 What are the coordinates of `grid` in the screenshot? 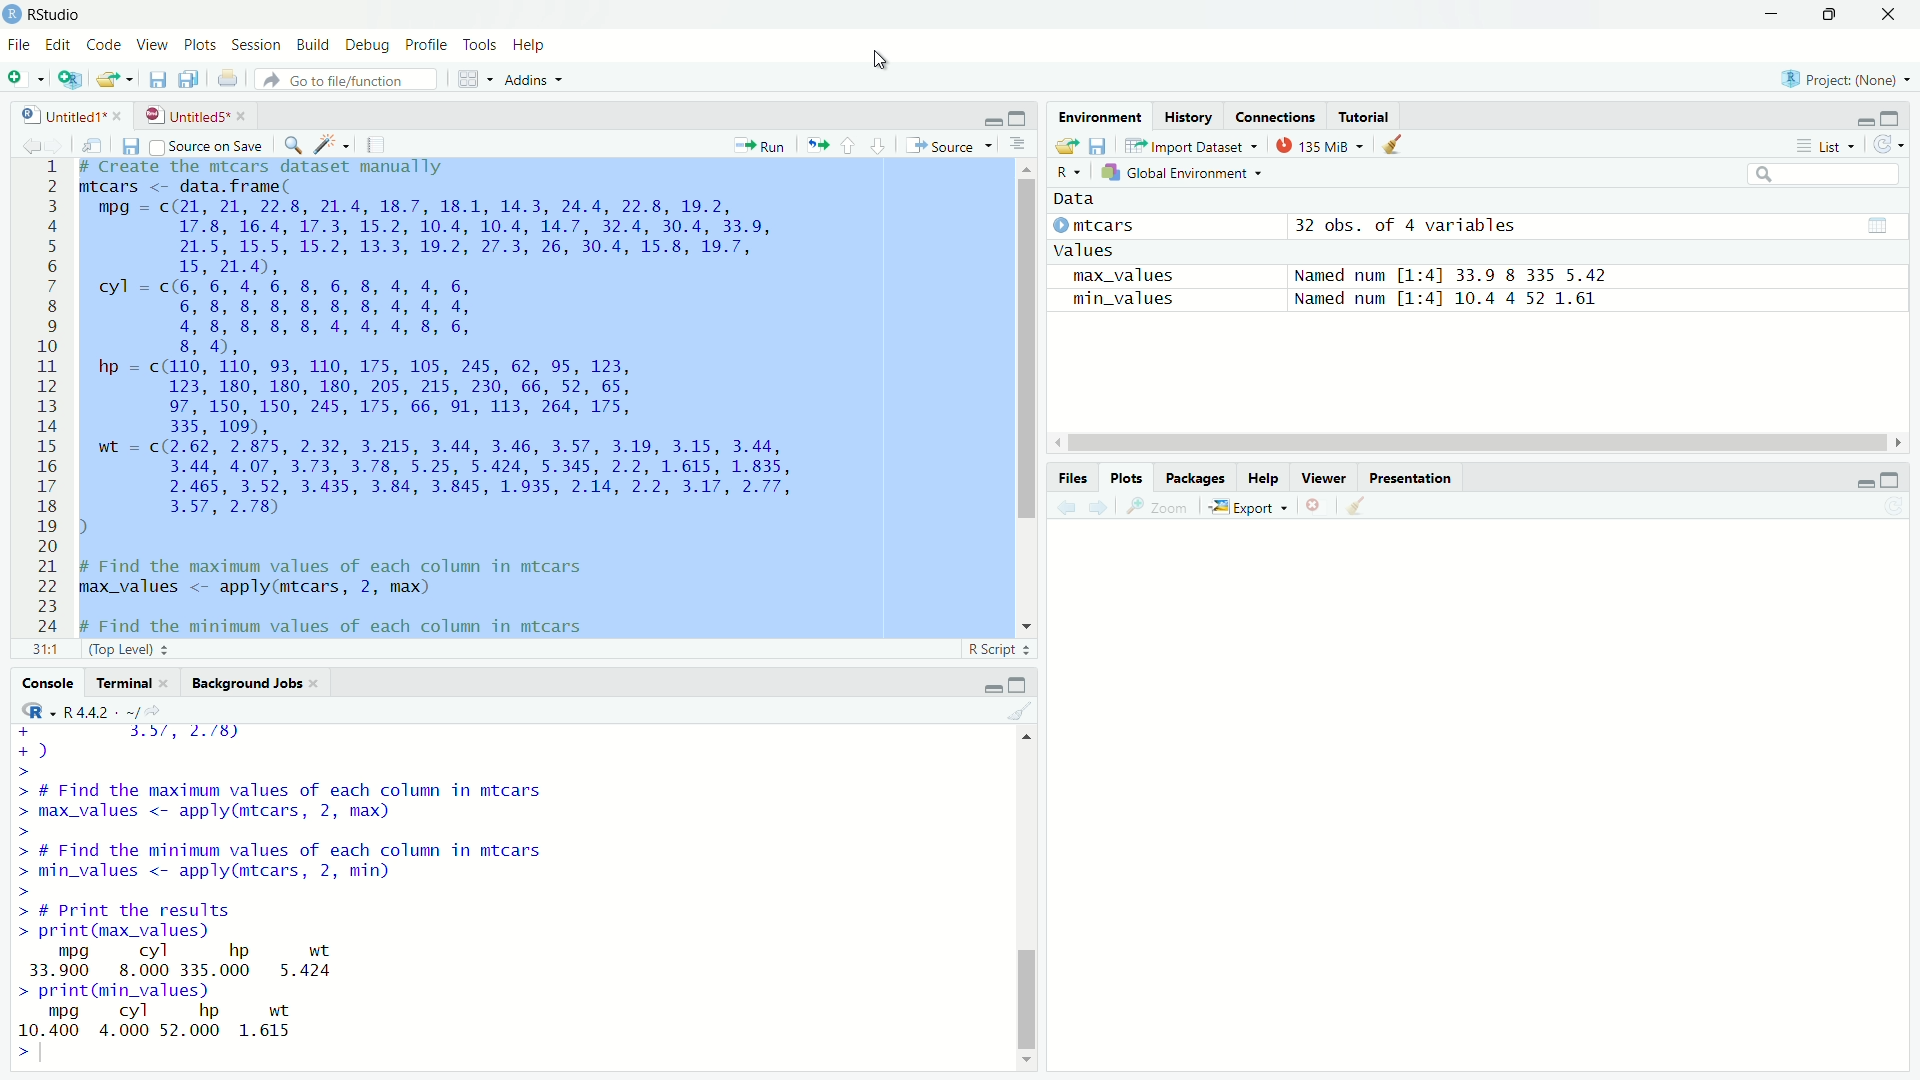 It's located at (462, 80).